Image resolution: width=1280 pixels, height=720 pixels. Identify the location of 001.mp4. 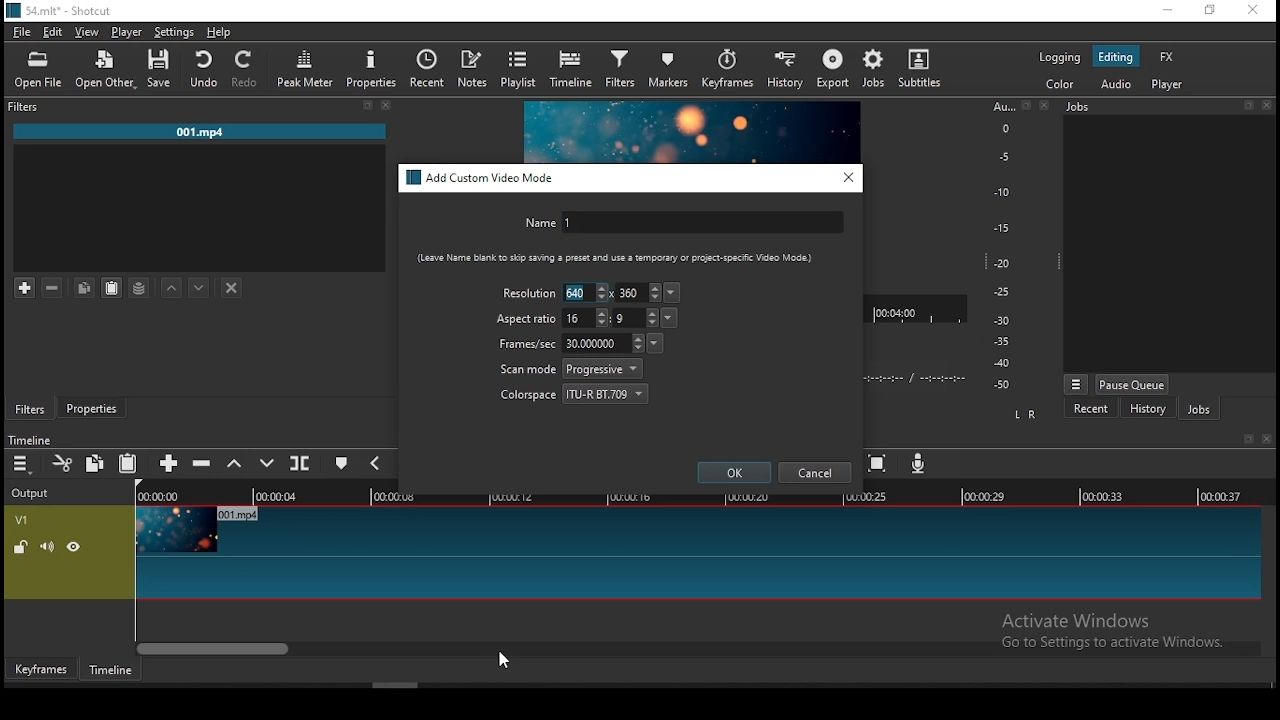
(200, 133).